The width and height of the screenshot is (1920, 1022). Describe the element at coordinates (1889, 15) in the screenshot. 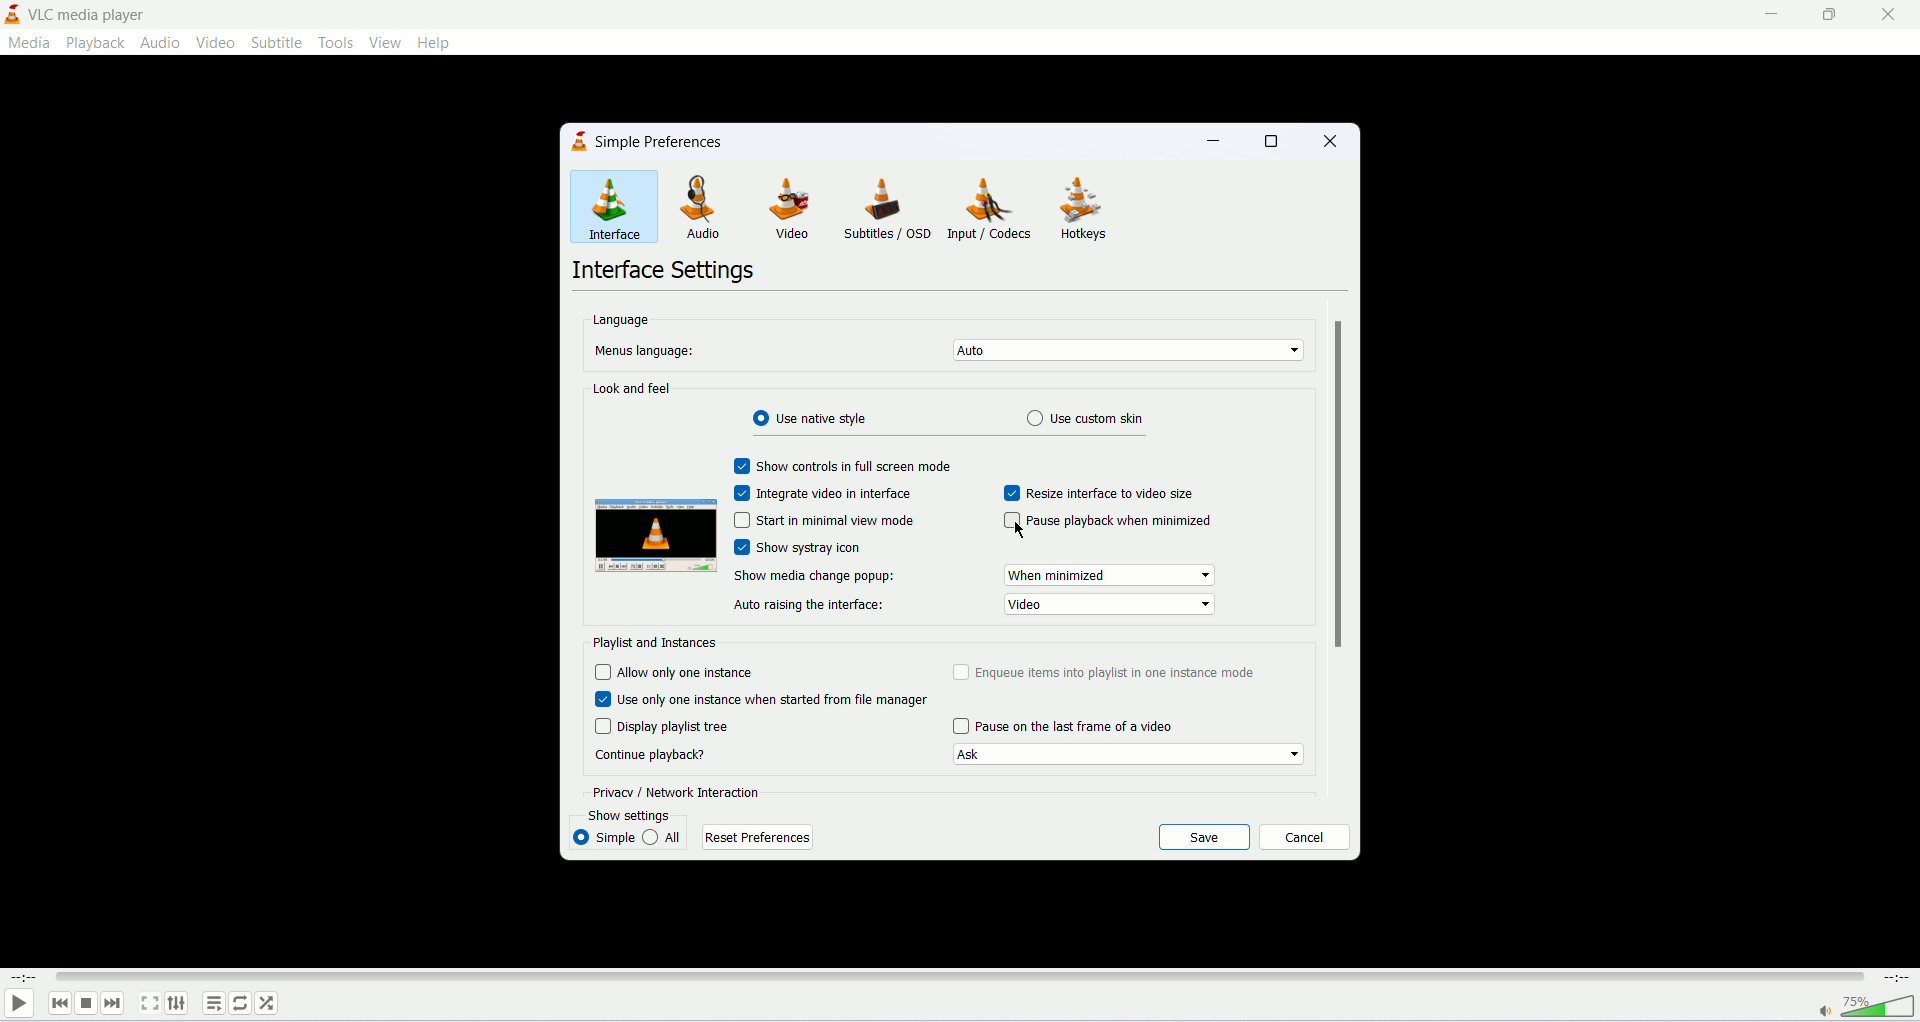

I see `close` at that location.